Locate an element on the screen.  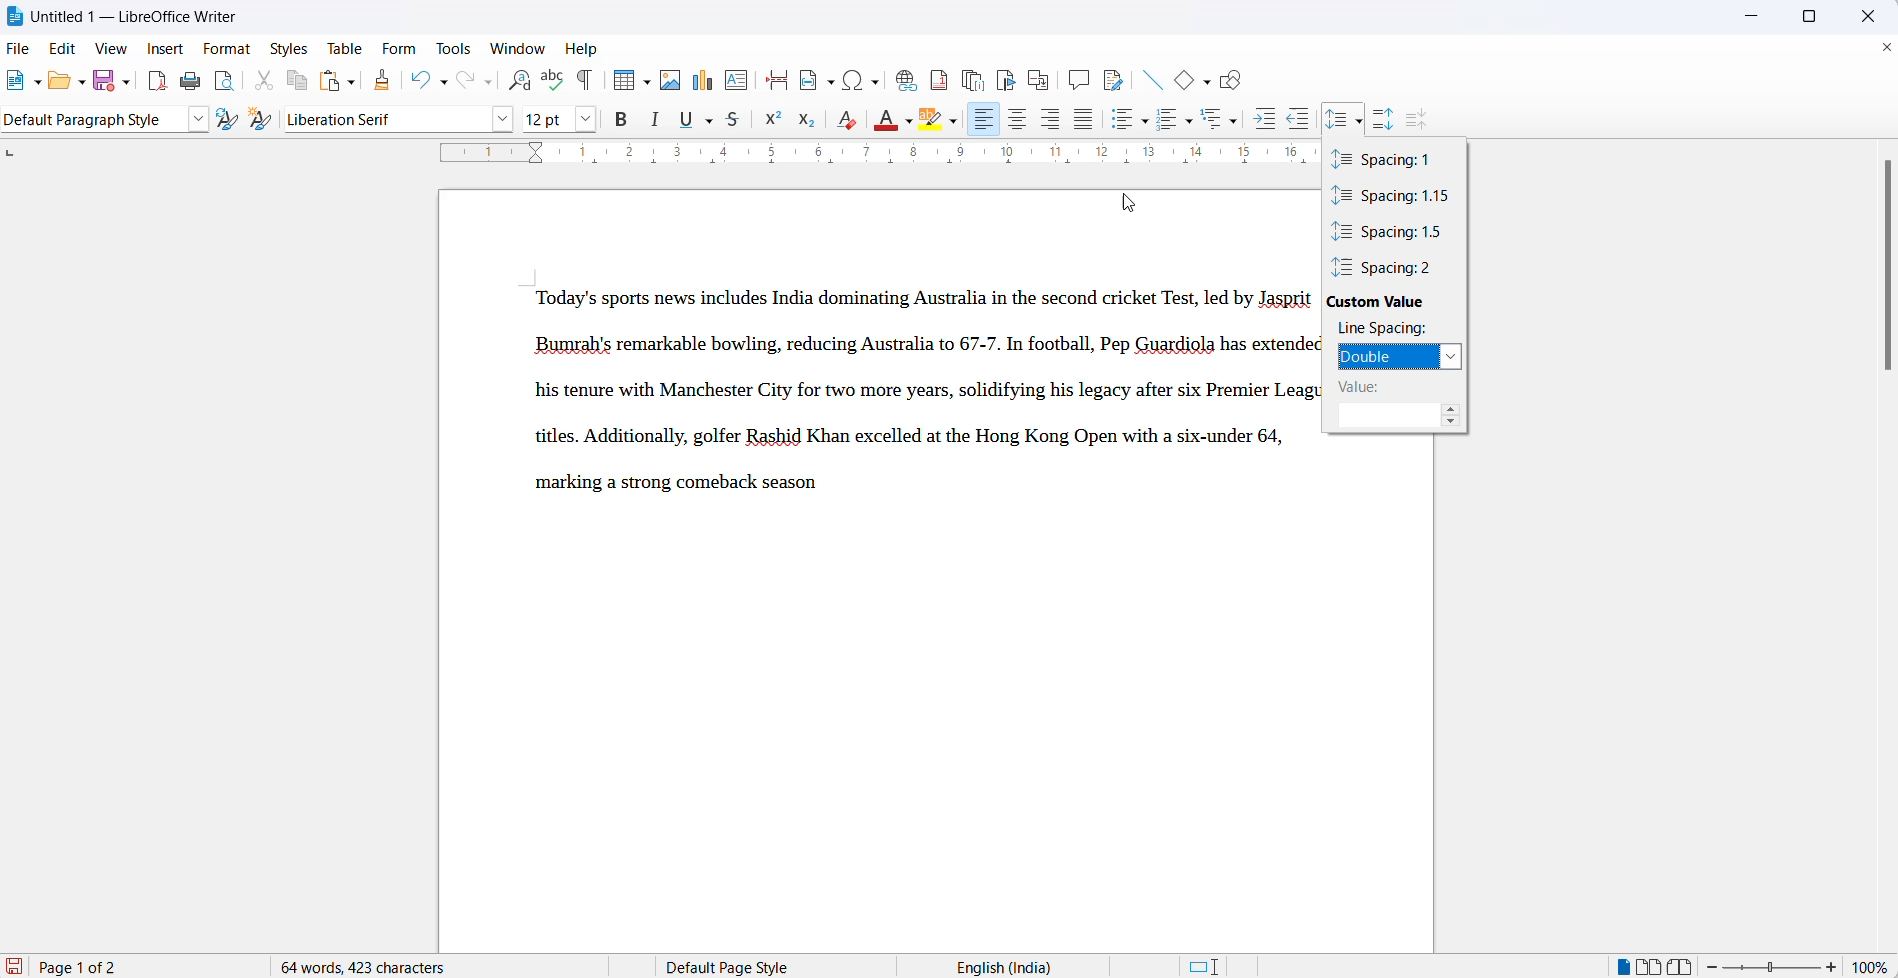
spellings is located at coordinates (552, 81).